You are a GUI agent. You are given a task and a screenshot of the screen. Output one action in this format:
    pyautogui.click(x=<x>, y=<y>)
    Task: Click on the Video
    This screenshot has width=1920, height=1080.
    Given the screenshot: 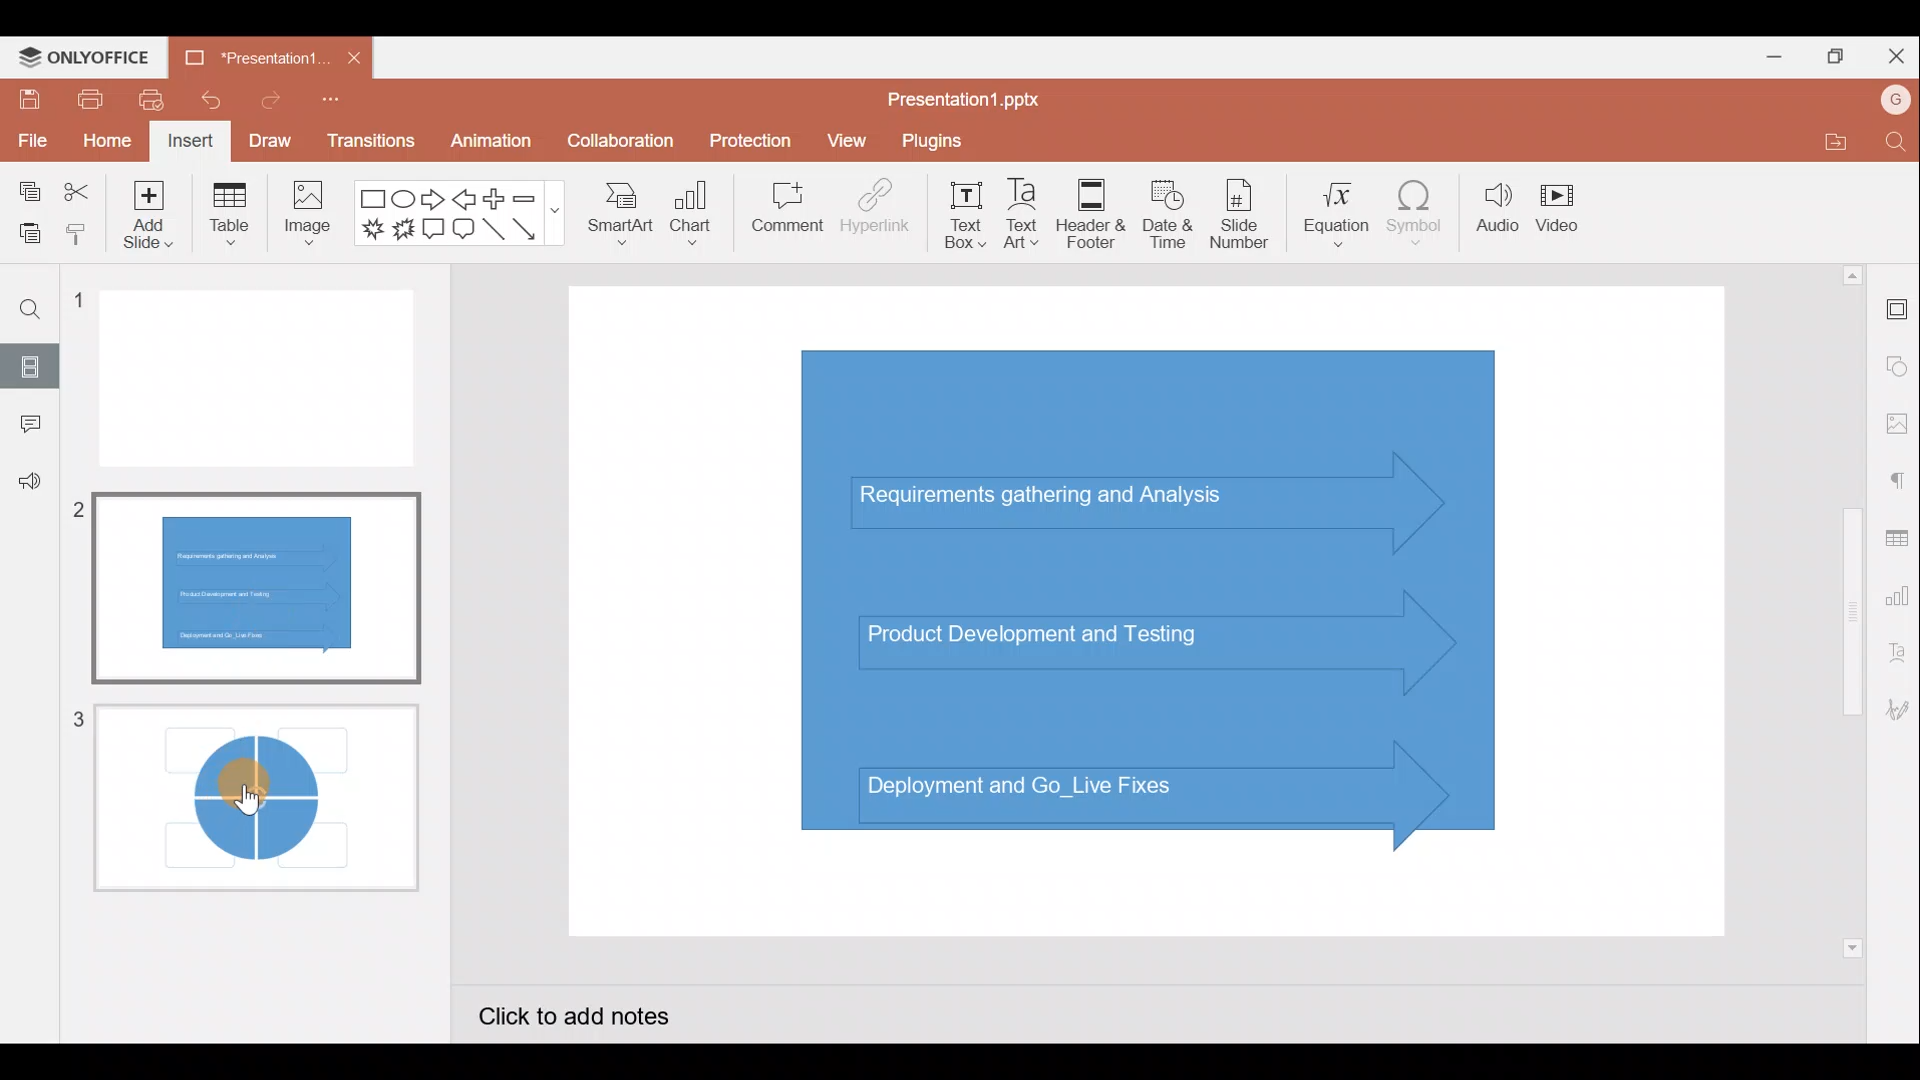 What is the action you would take?
    pyautogui.click(x=1565, y=207)
    